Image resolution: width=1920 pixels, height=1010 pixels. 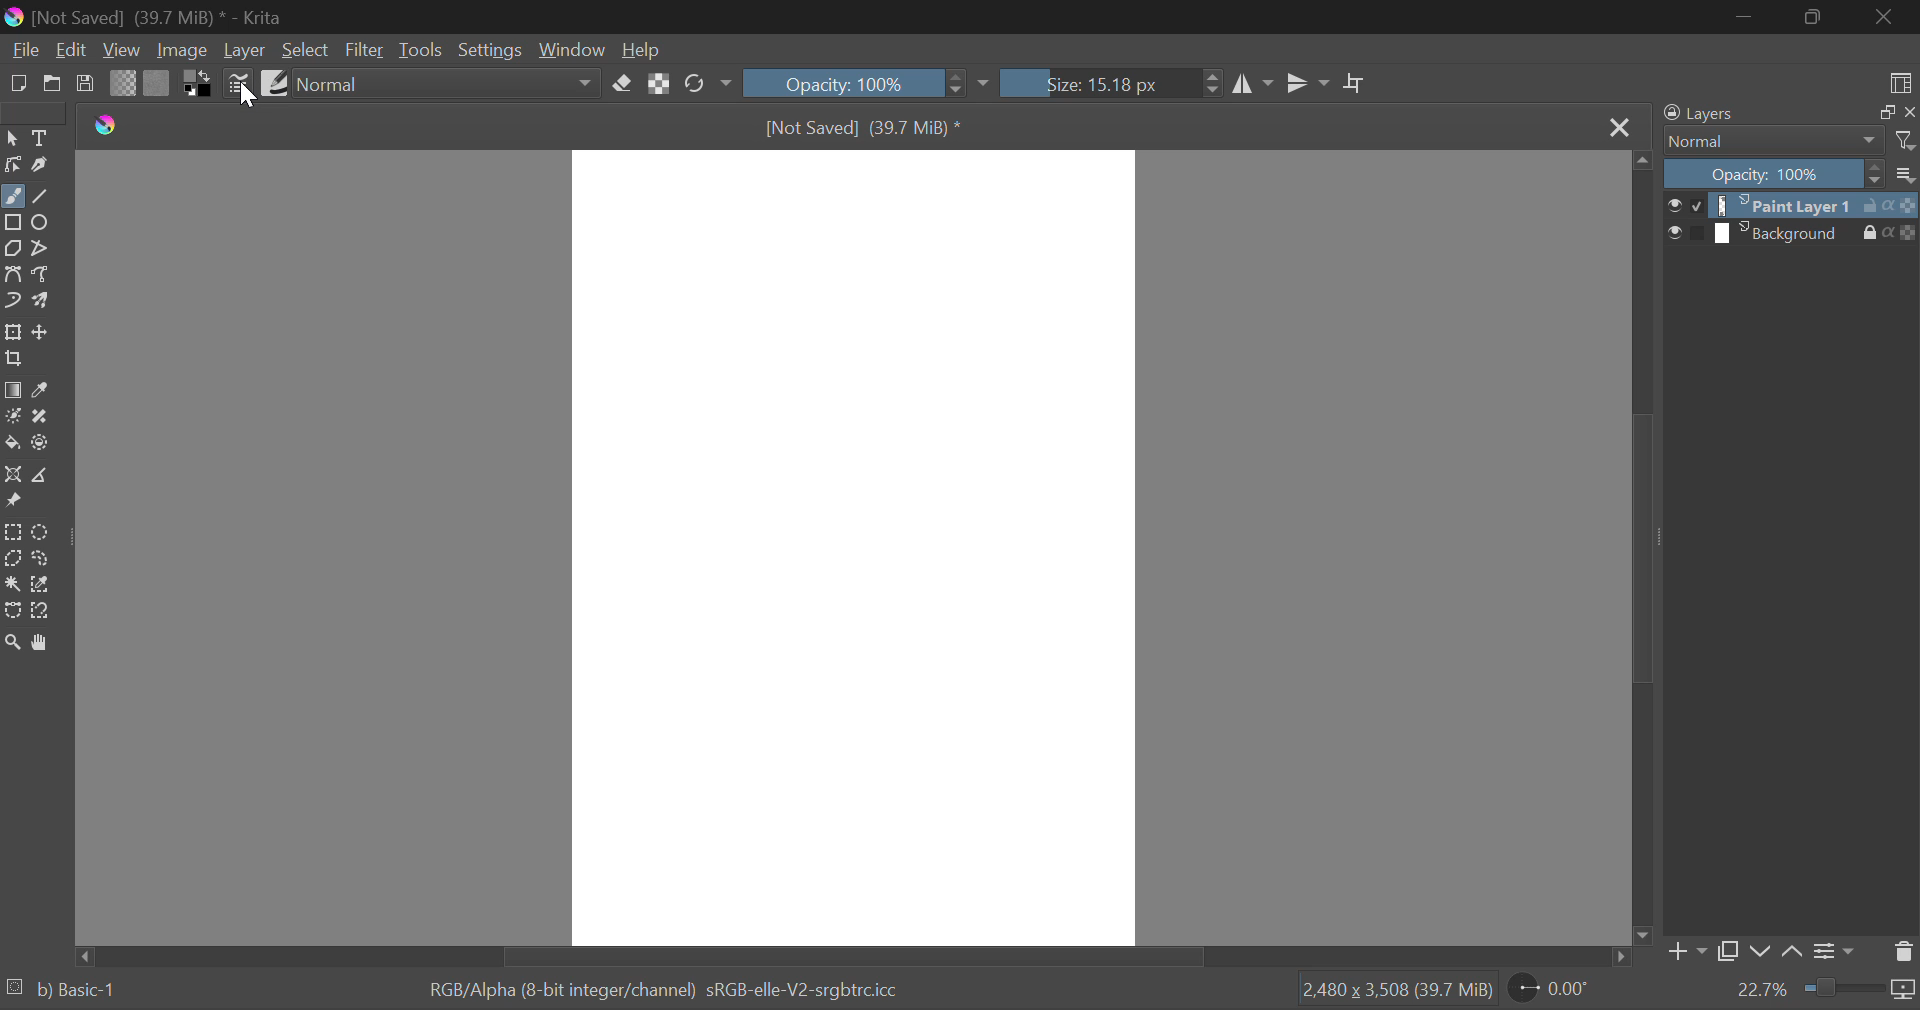 What do you see at coordinates (12, 612) in the screenshot?
I see `Bezier Curve` at bounding box center [12, 612].